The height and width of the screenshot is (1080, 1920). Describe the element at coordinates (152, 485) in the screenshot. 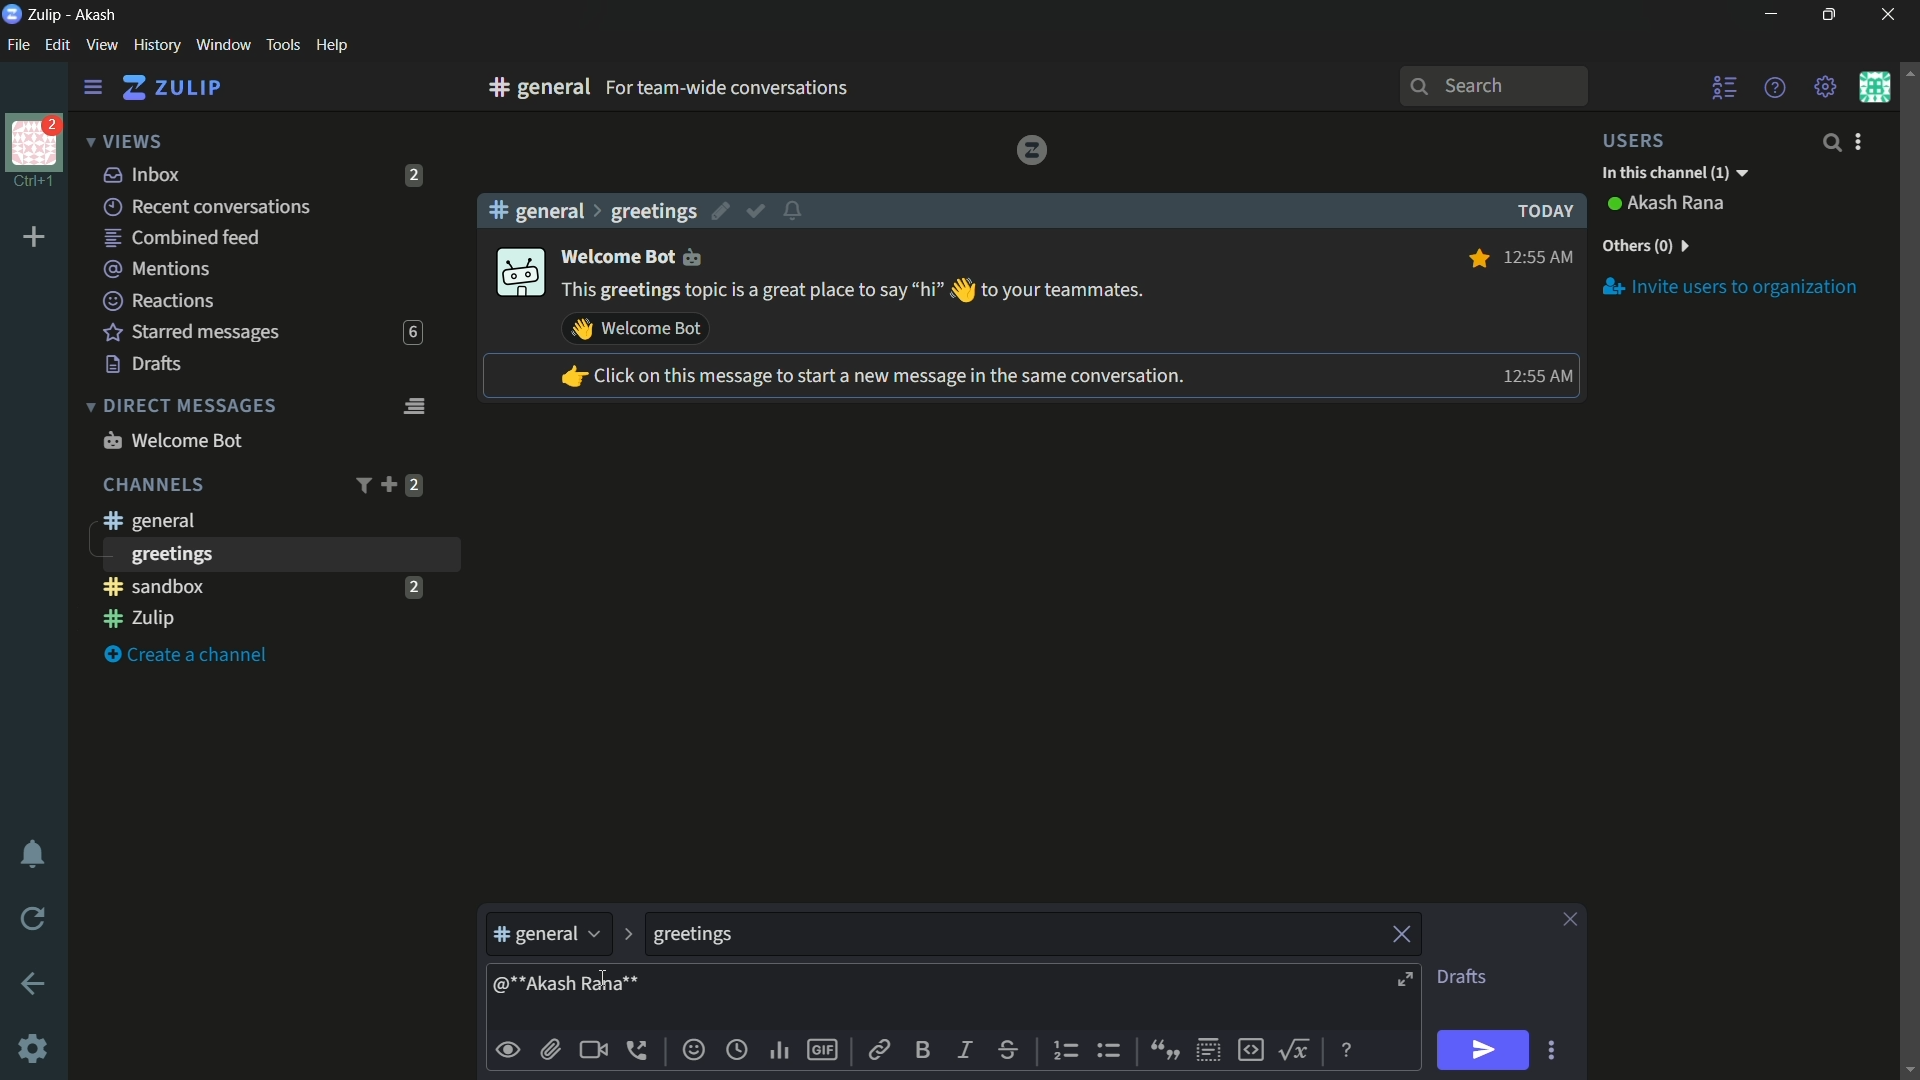

I see `channels` at that location.